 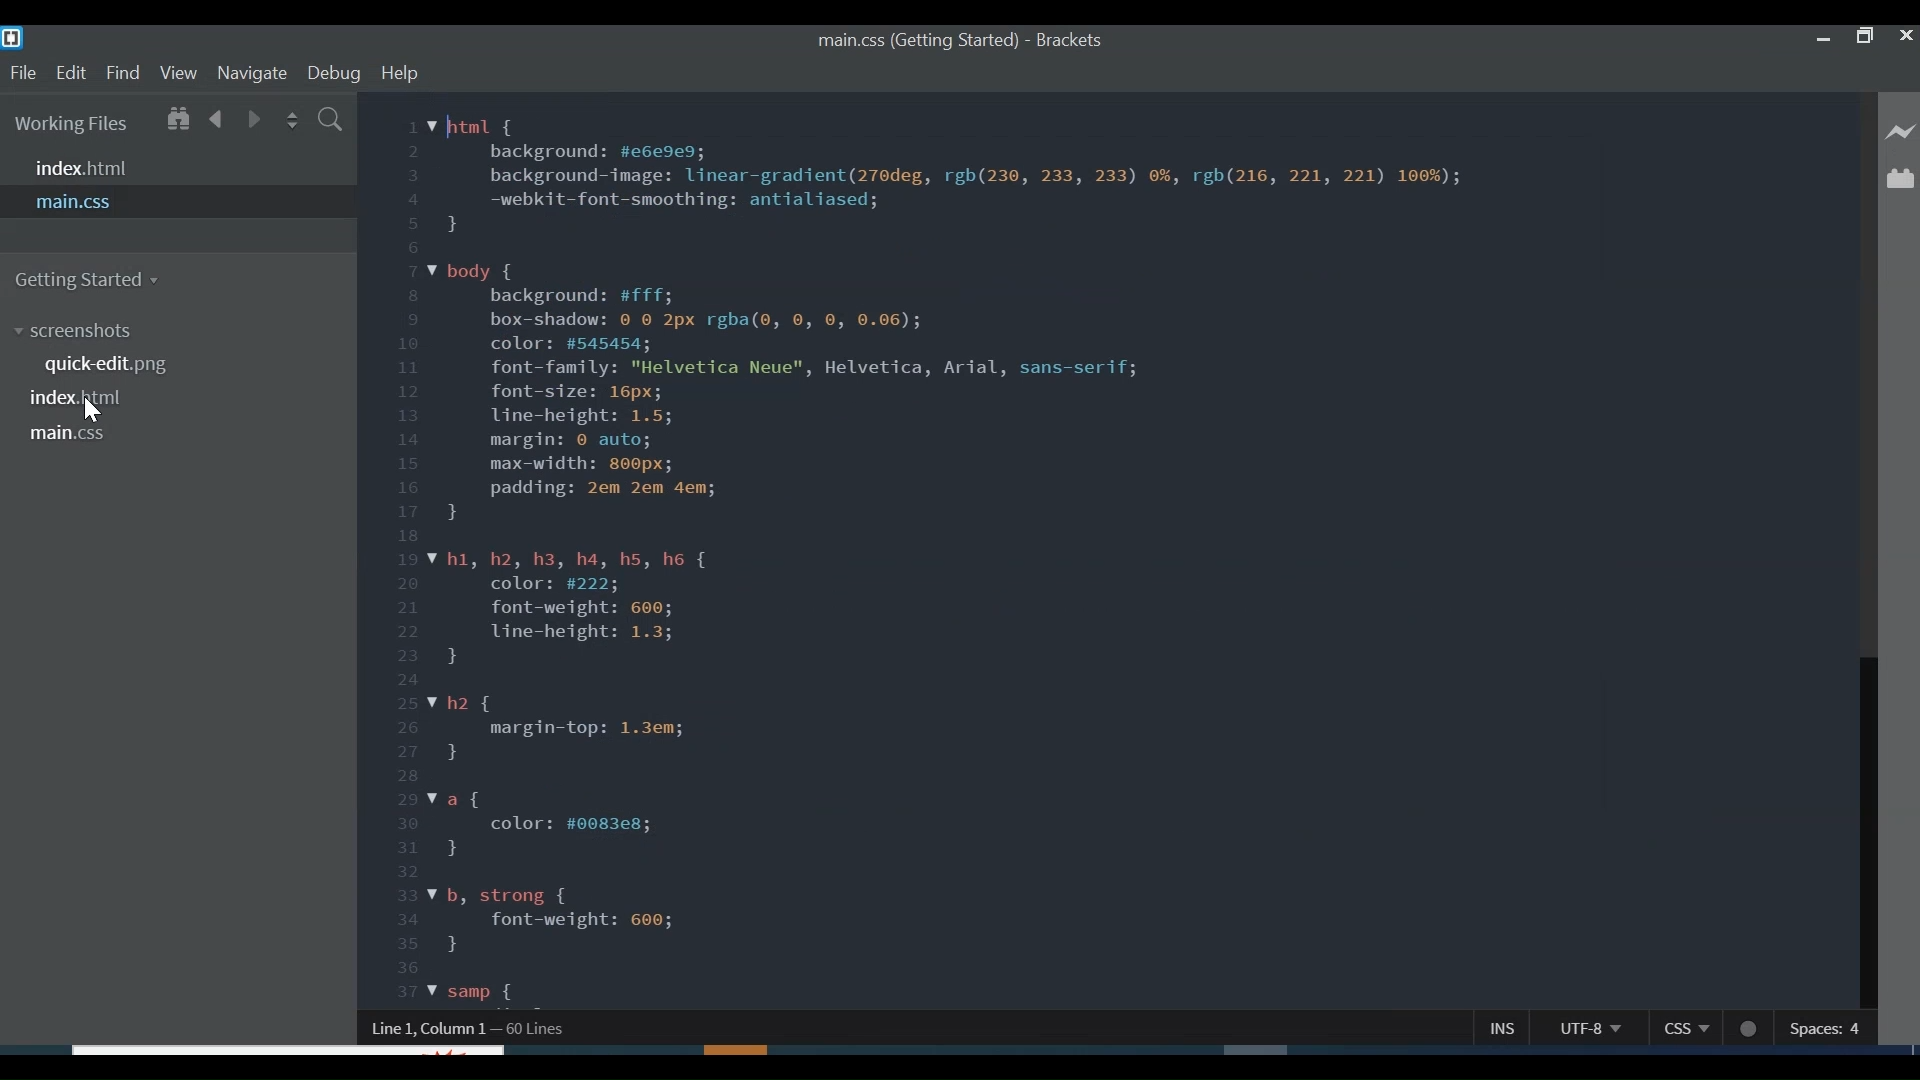 I want to click on Debug, so click(x=334, y=73).